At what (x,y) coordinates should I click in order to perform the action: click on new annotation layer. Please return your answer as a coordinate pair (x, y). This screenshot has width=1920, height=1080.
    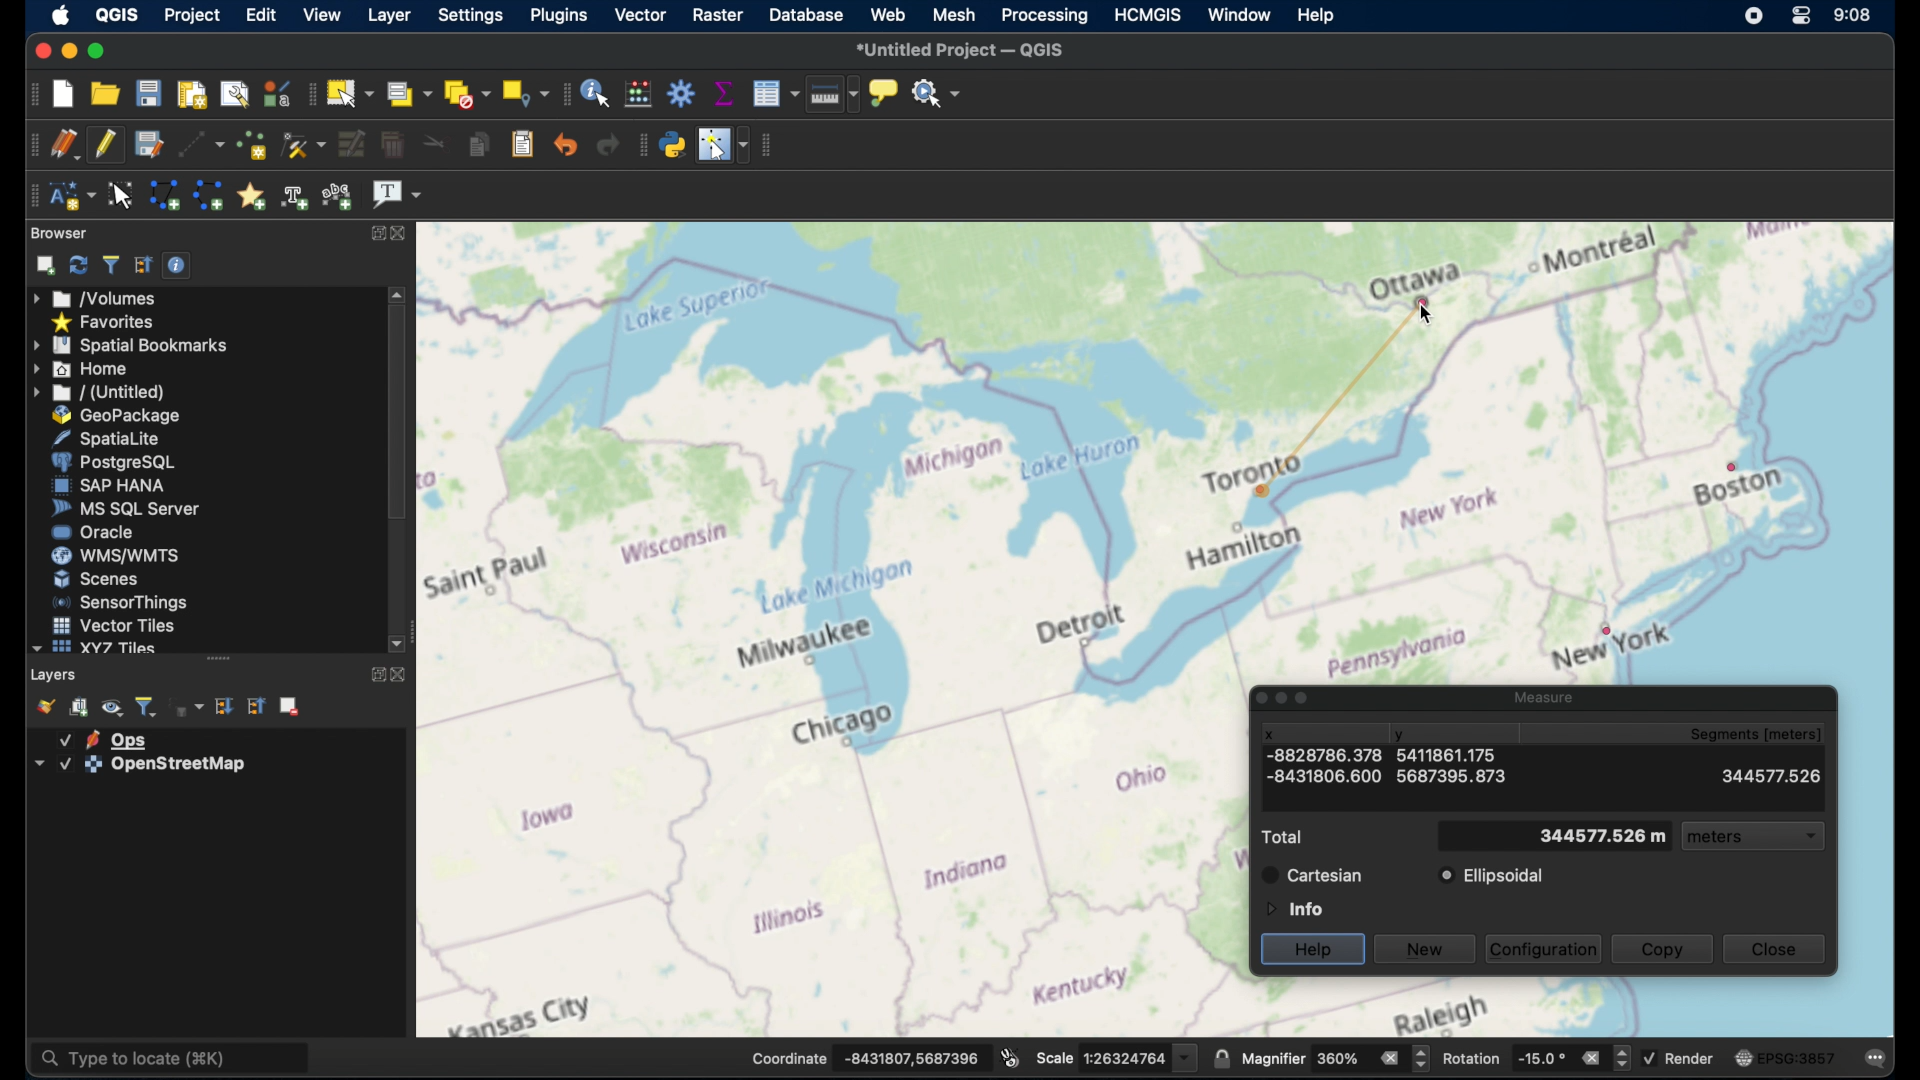
    Looking at the image, I should click on (71, 196).